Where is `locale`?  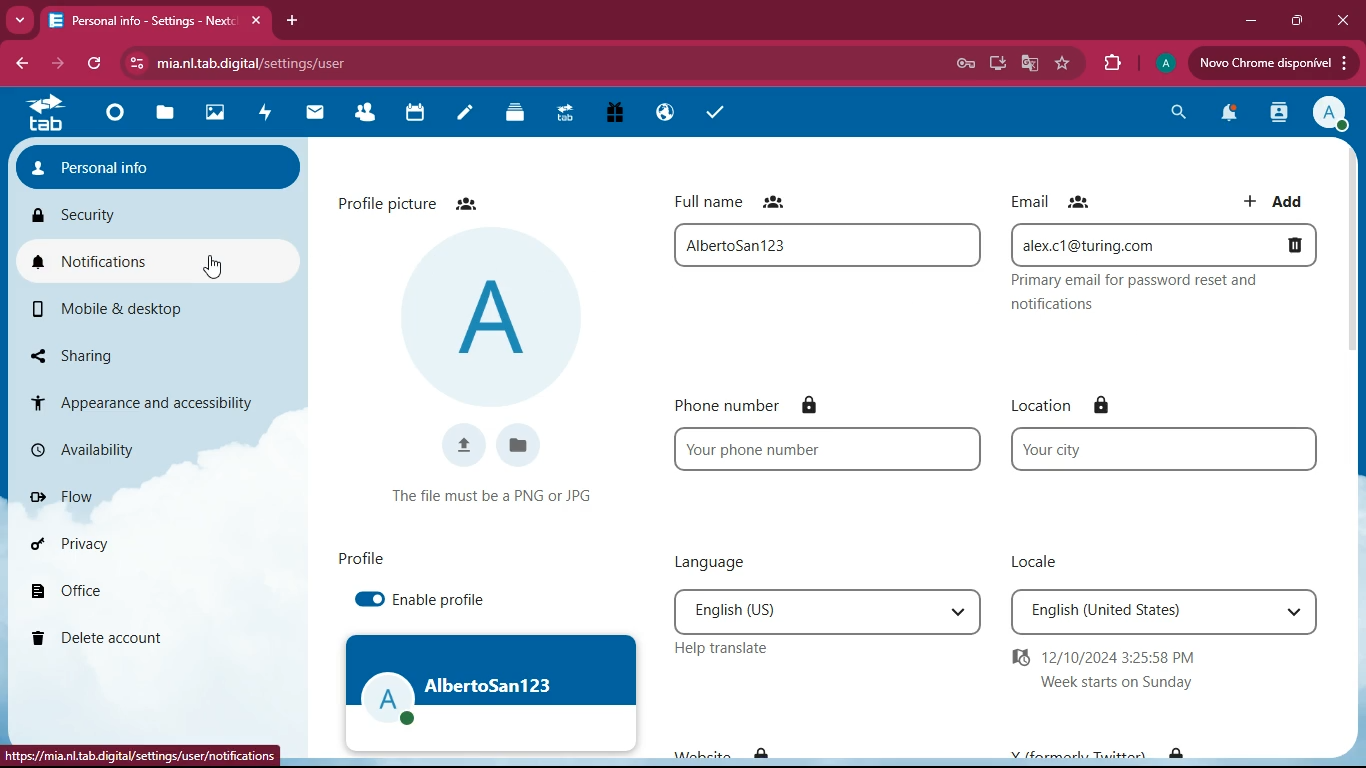 locale is located at coordinates (1041, 562).